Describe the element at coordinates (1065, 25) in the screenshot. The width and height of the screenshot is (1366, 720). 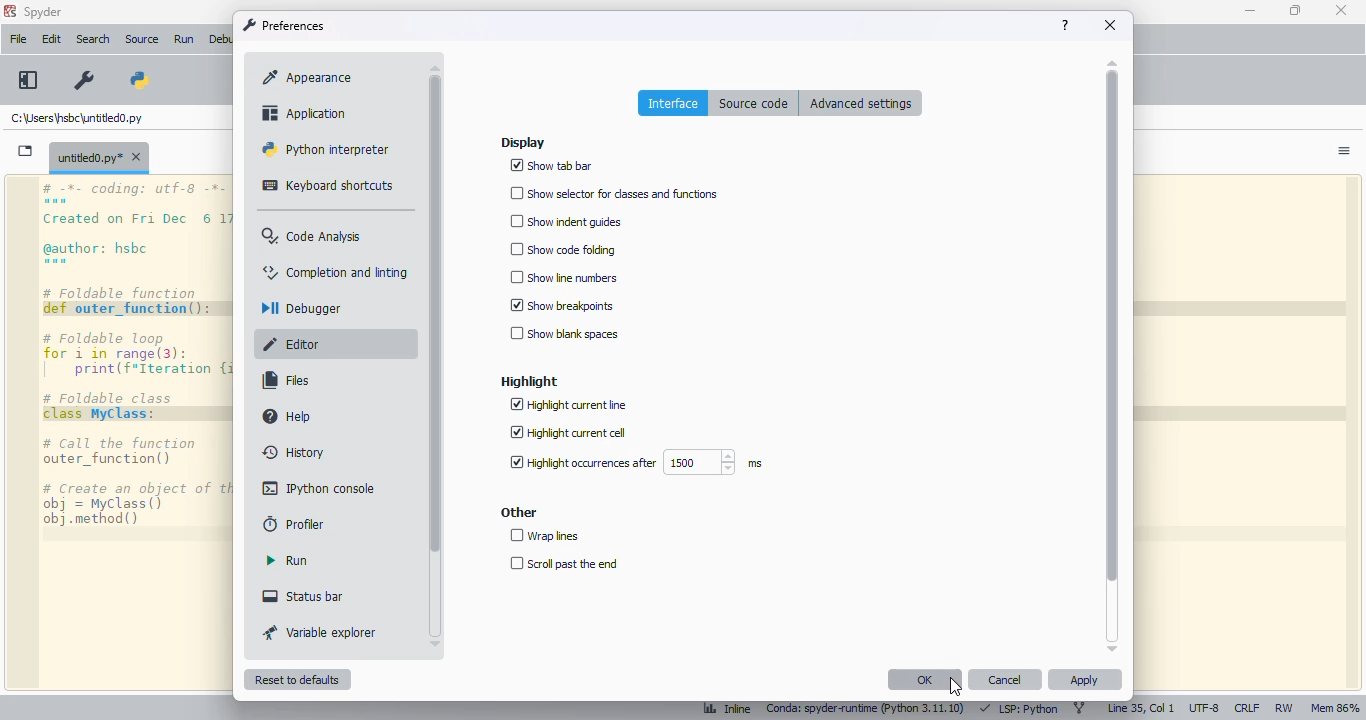
I see `help` at that location.